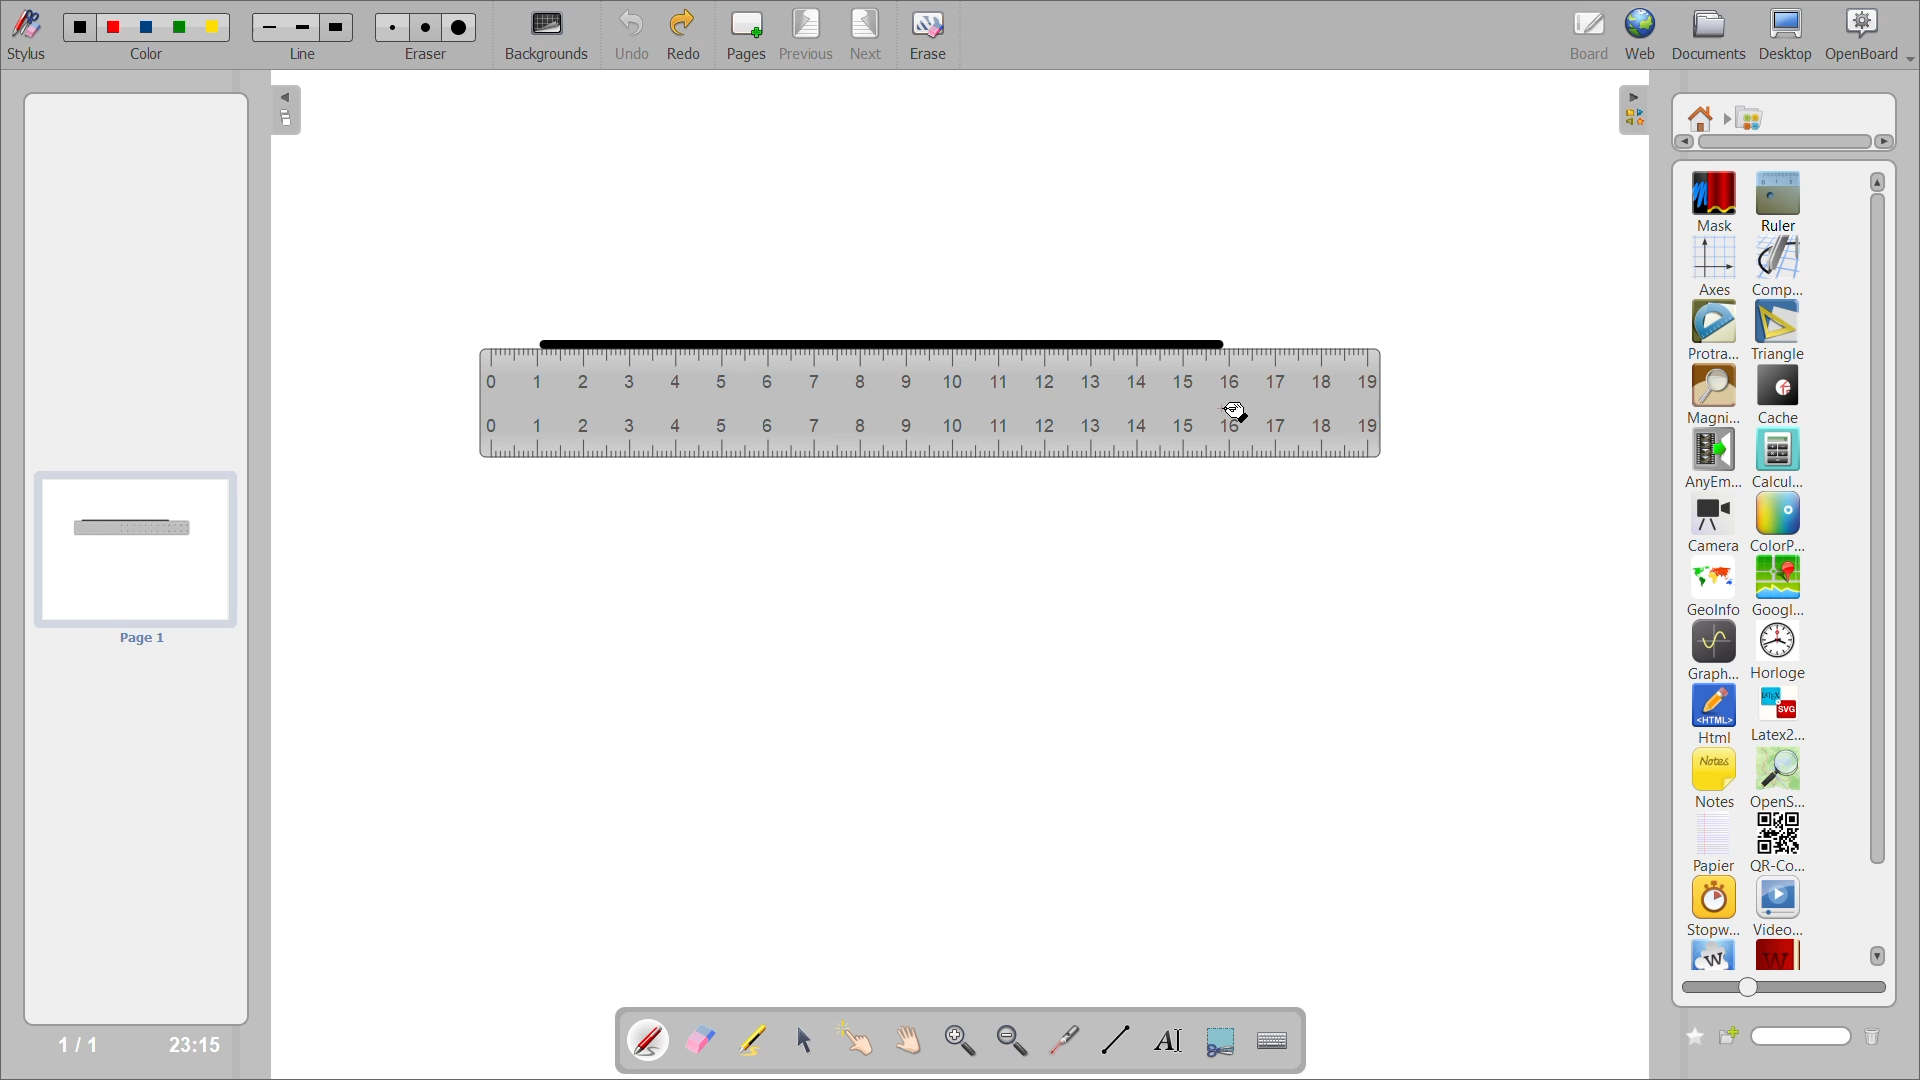  Describe the element at coordinates (808, 1041) in the screenshot. I see `select and modify objects` at that location.